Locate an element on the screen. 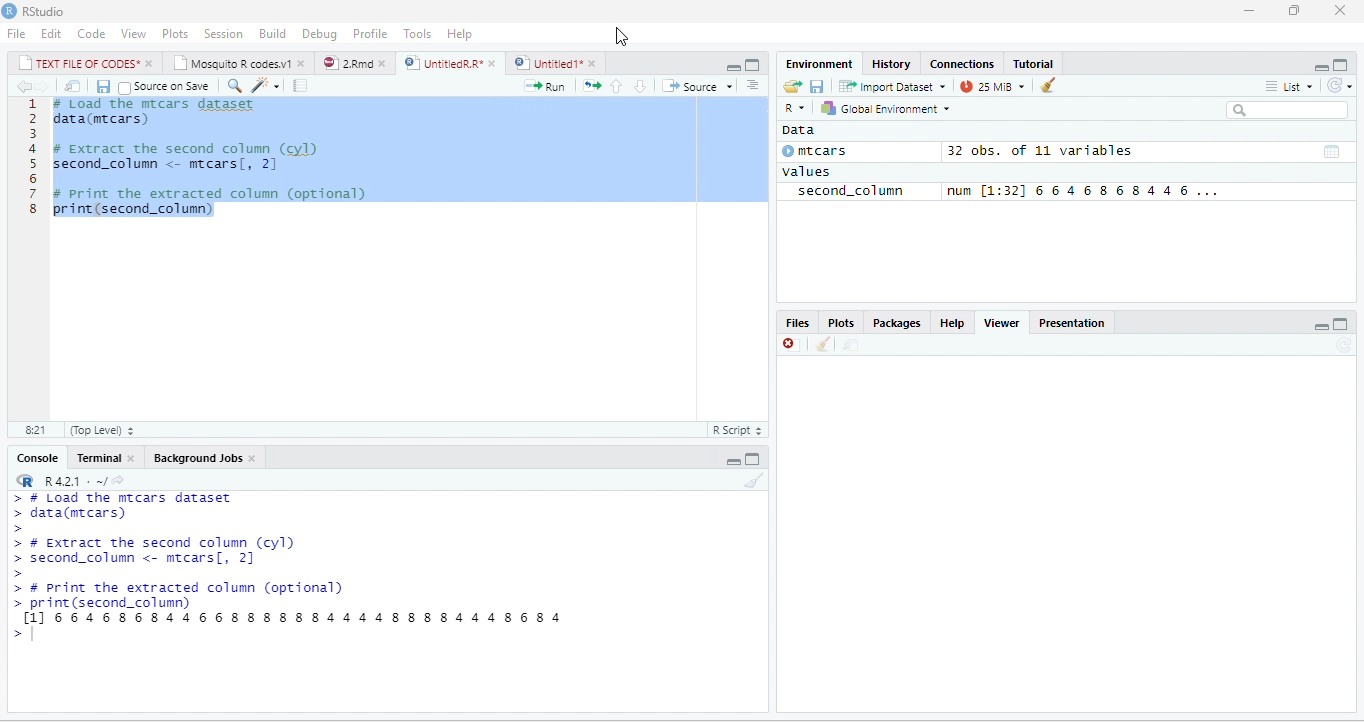 Image resolution: width=1364 pixels, height=722 pixels. Console is located at coordinates (34, 458).